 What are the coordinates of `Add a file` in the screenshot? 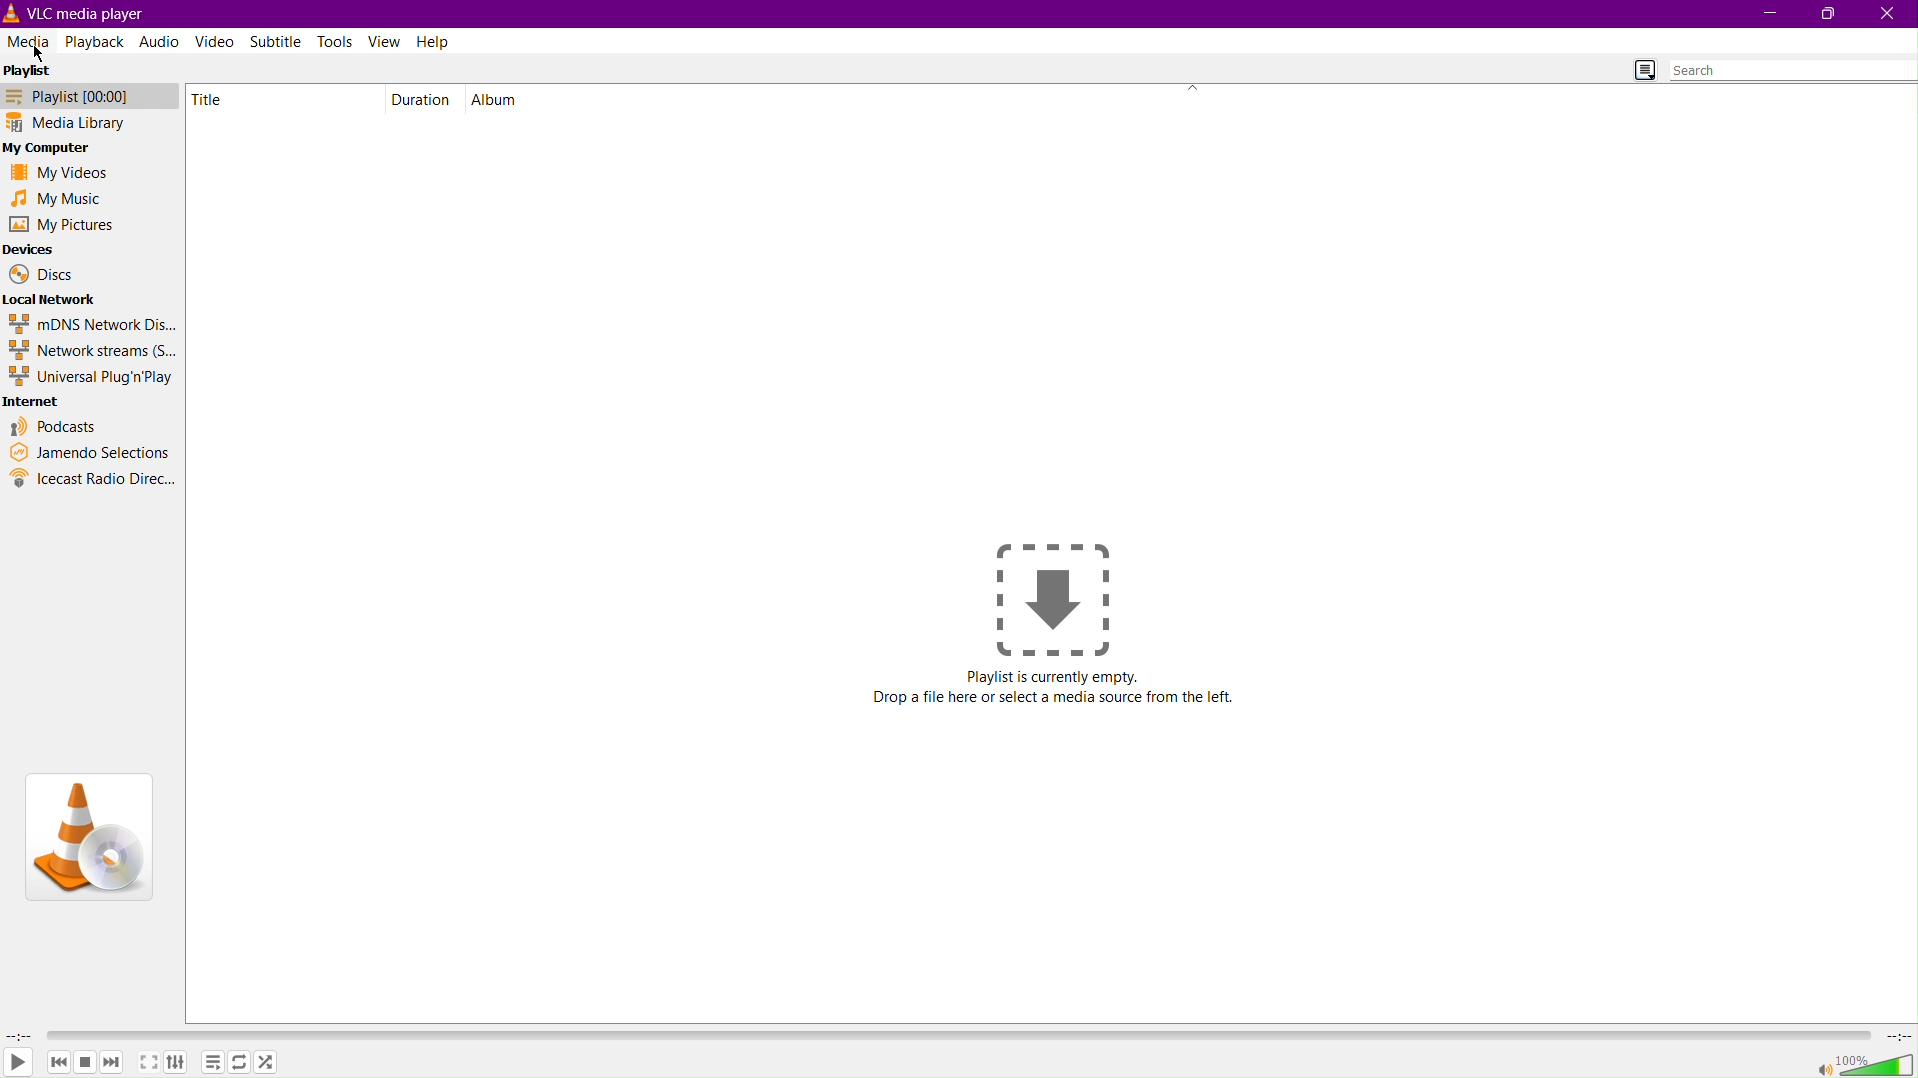 It's located at (1057, 592).